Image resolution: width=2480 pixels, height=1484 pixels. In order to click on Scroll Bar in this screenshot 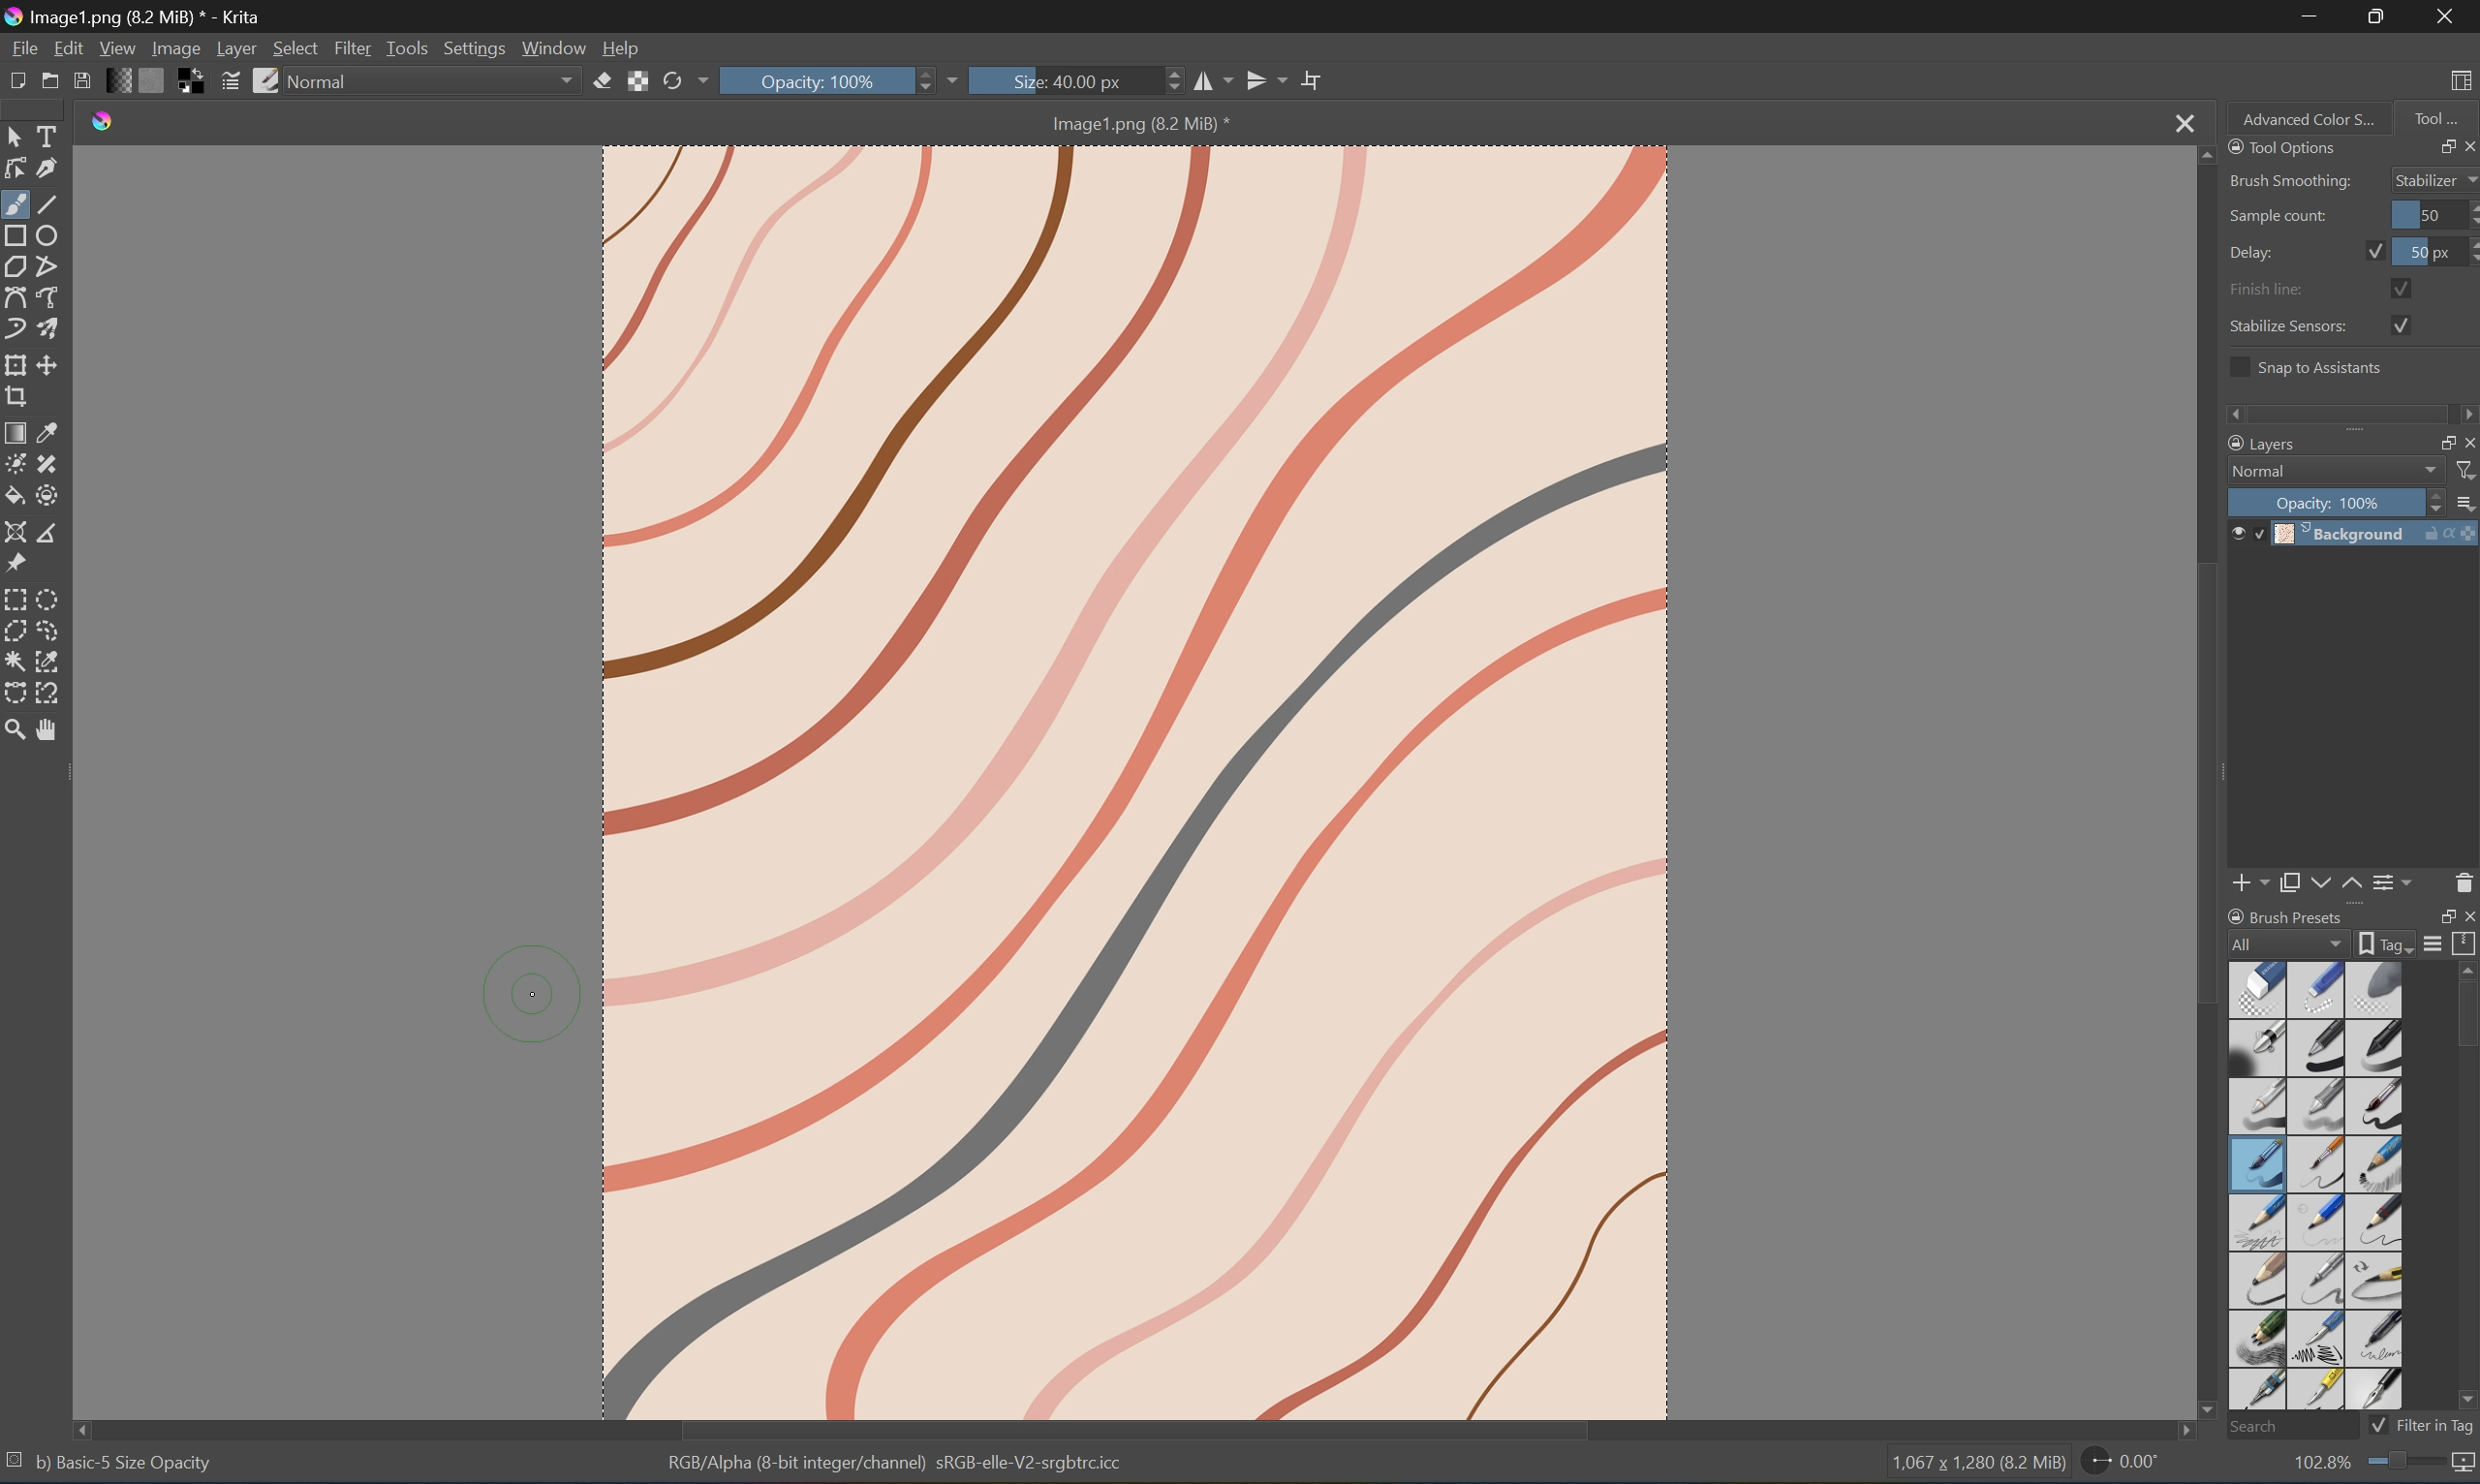, I will do `click(1135, 1429)`.